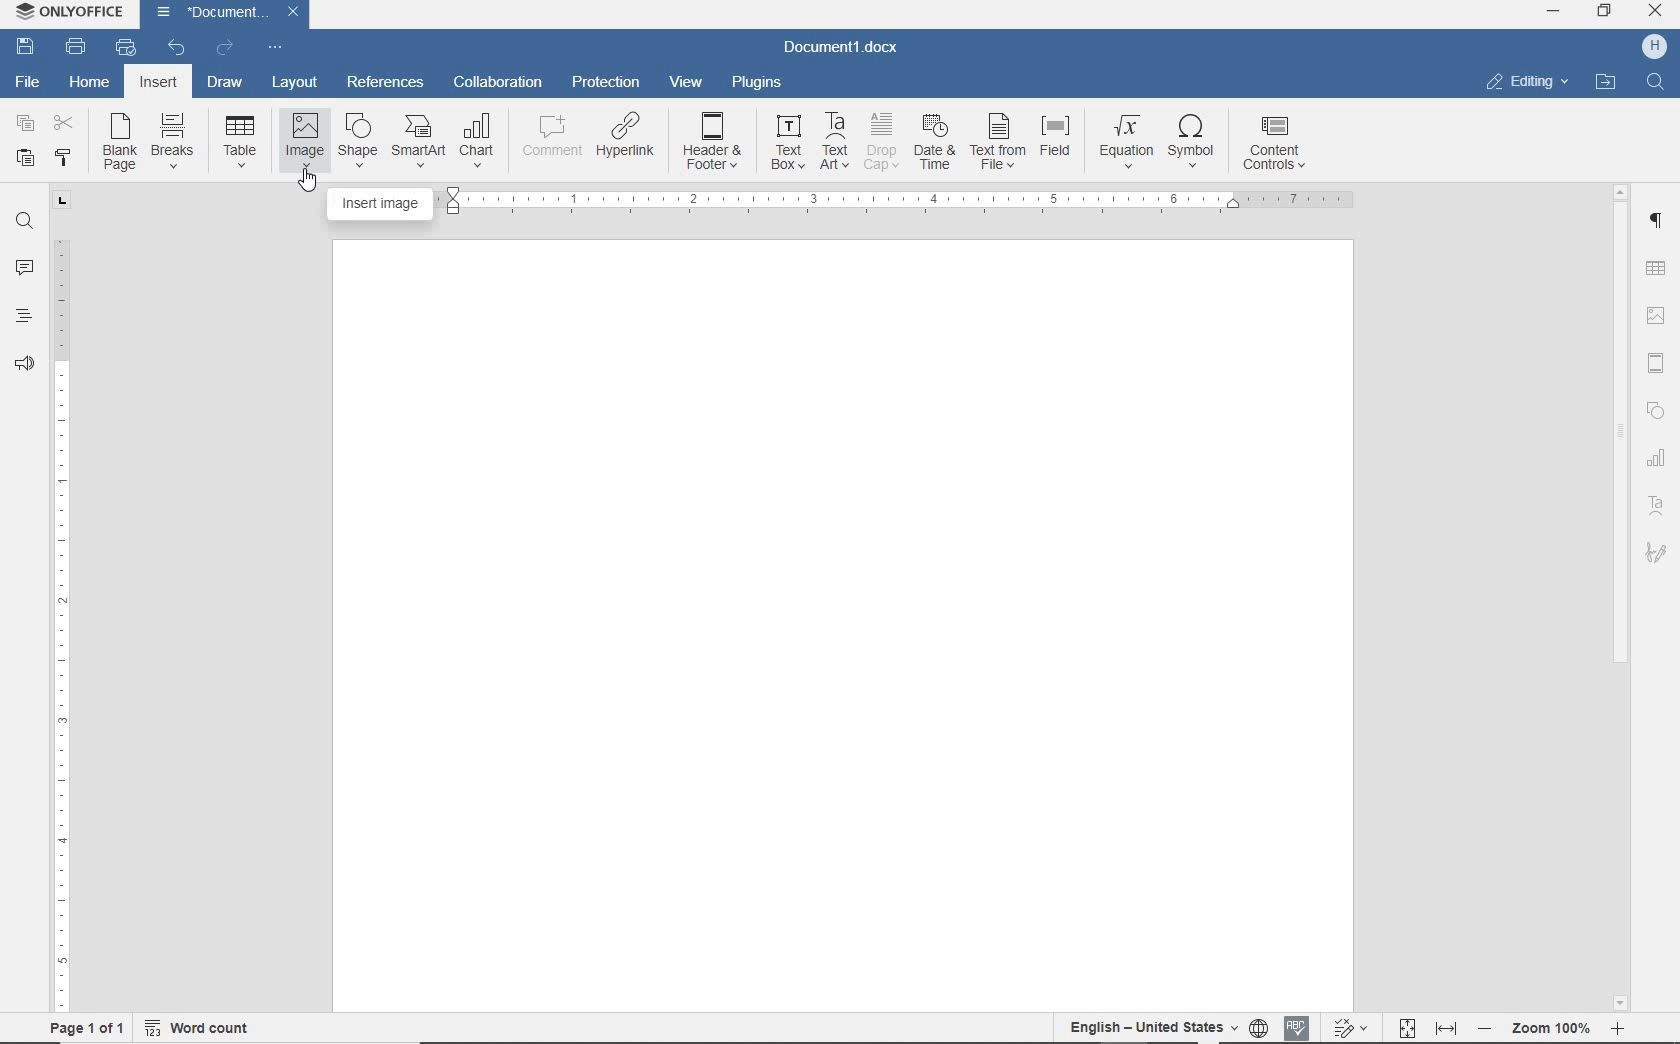 The width and height of the screenshot is (1680, 1044). What do you see at coordinates (1295, 1027) in the screenshot?
I see `spell checking` at bounding box center [1295, 1027].